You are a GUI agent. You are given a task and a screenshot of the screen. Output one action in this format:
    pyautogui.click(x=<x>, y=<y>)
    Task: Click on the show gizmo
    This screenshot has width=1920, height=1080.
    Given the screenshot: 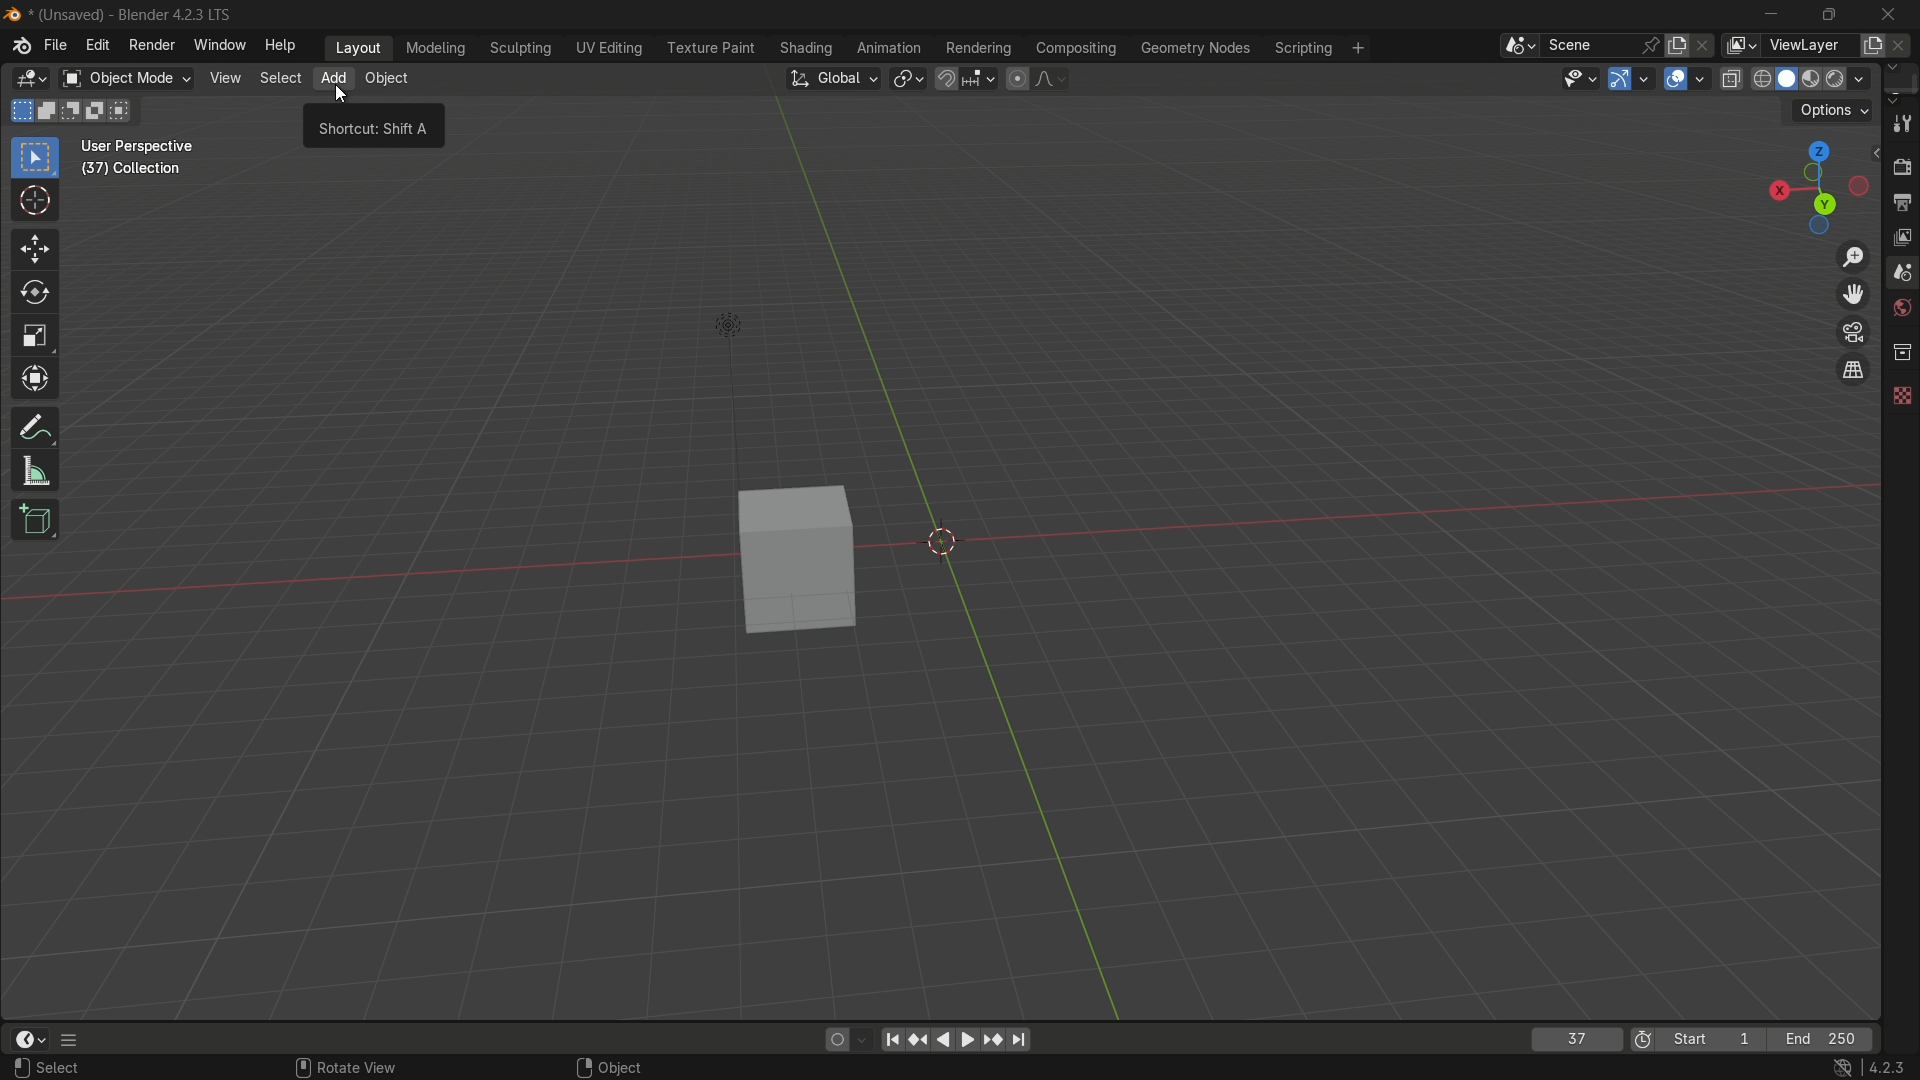 What is the action you would take?
    pyautogui.click(x=1618, y=78)
    